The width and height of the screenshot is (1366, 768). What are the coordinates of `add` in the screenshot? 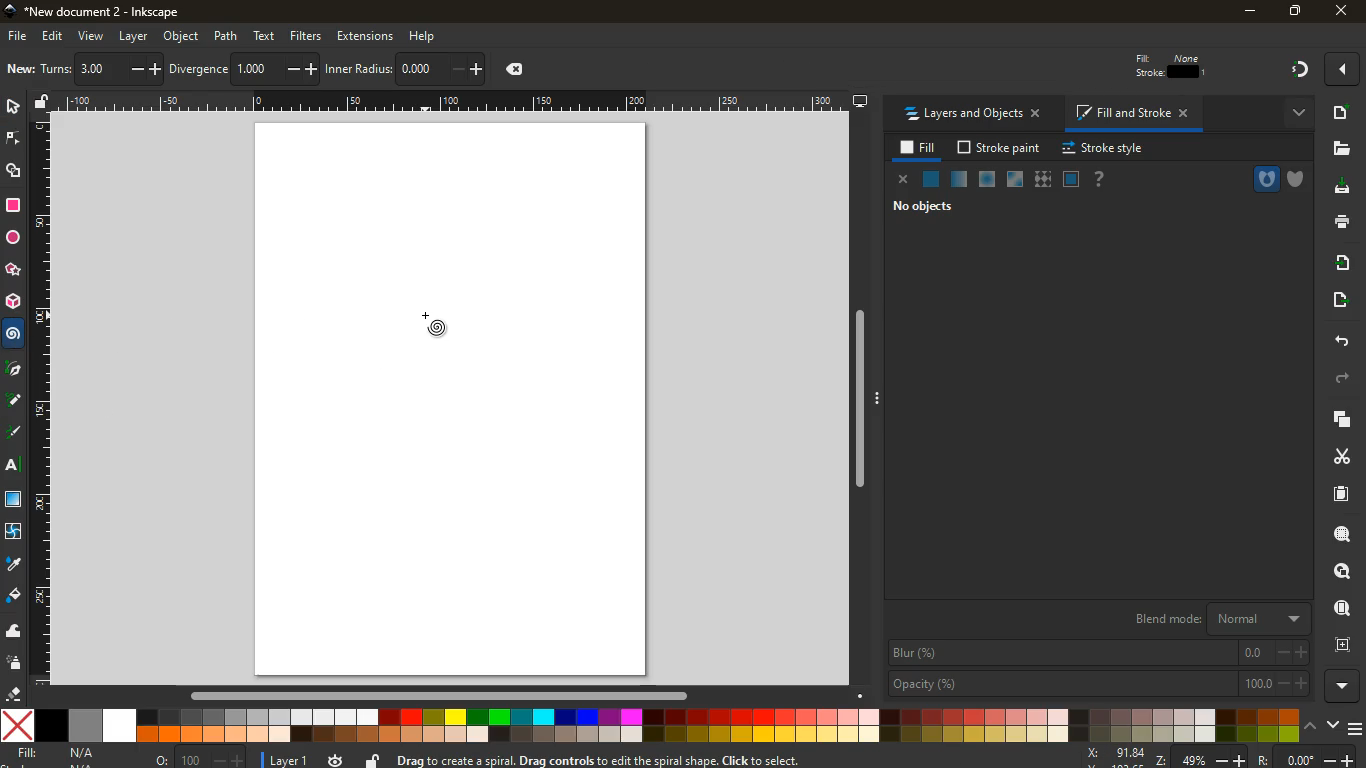 It's located at (1341, 115).